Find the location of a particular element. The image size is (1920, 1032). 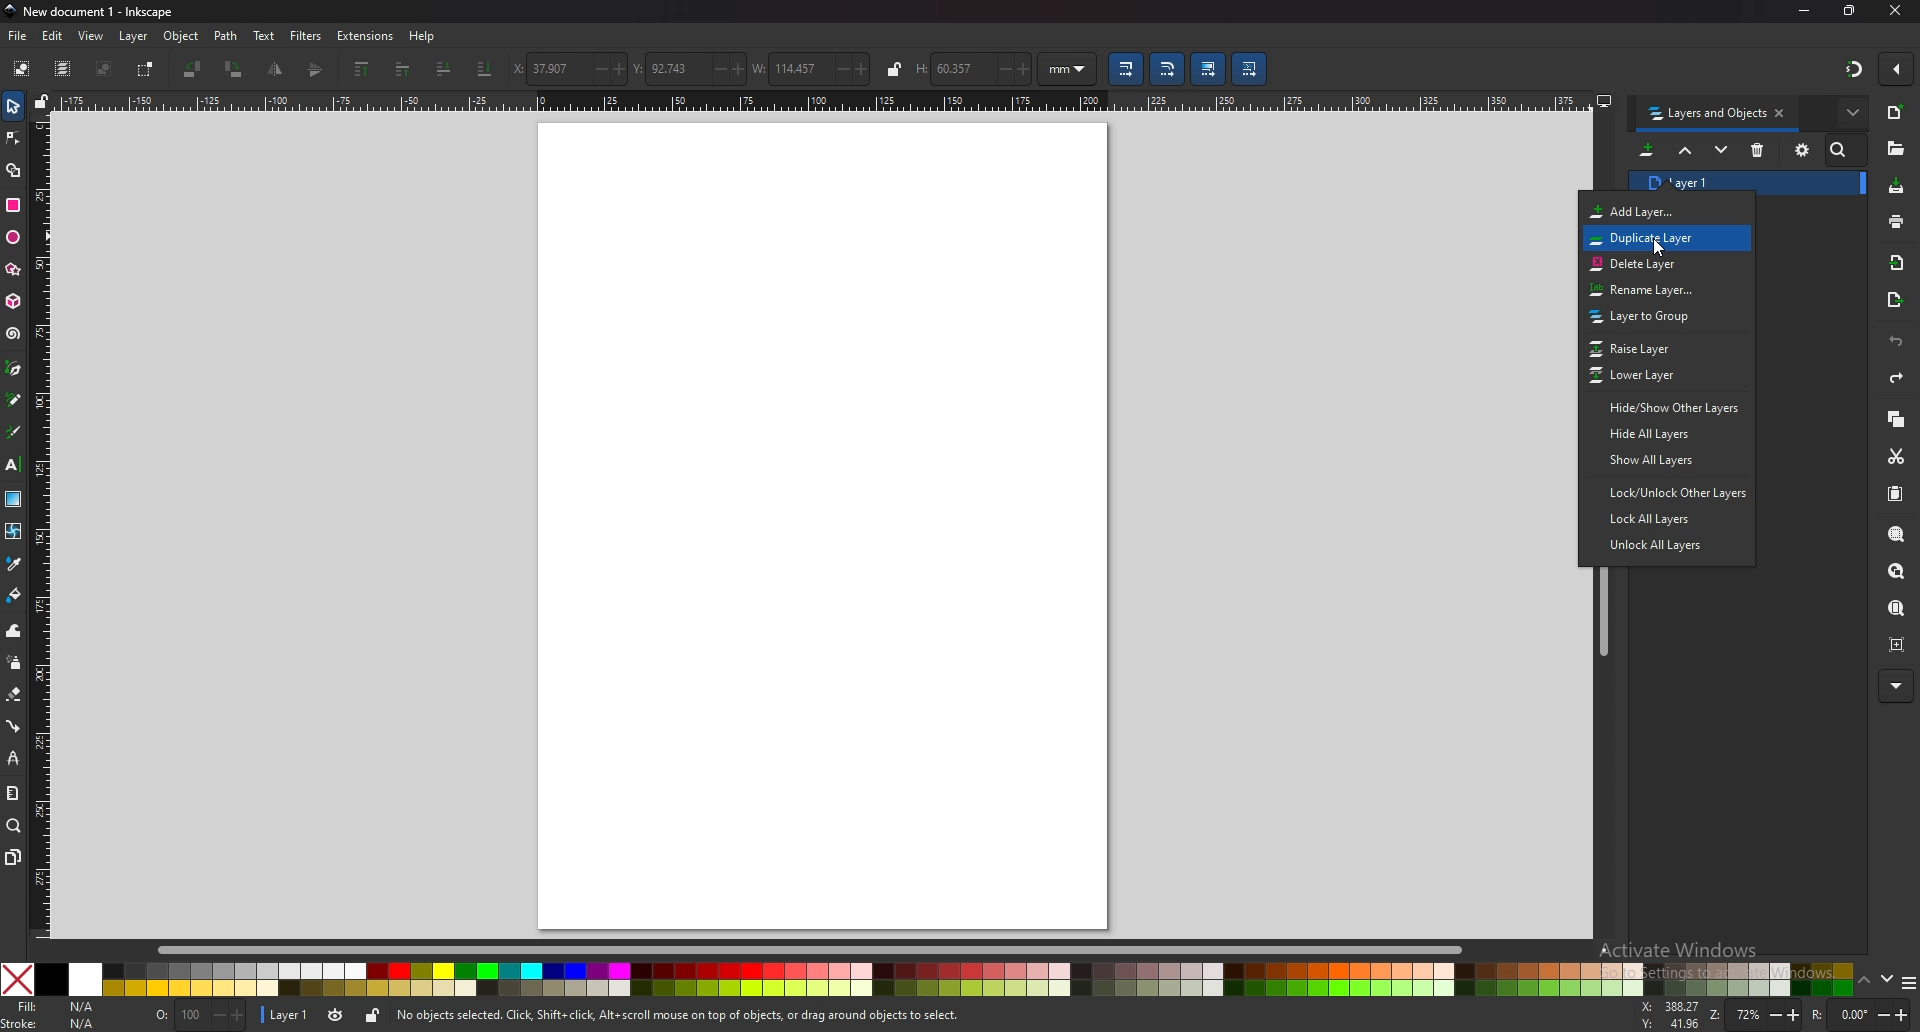

lower one step is located at coordinates (444, 68).